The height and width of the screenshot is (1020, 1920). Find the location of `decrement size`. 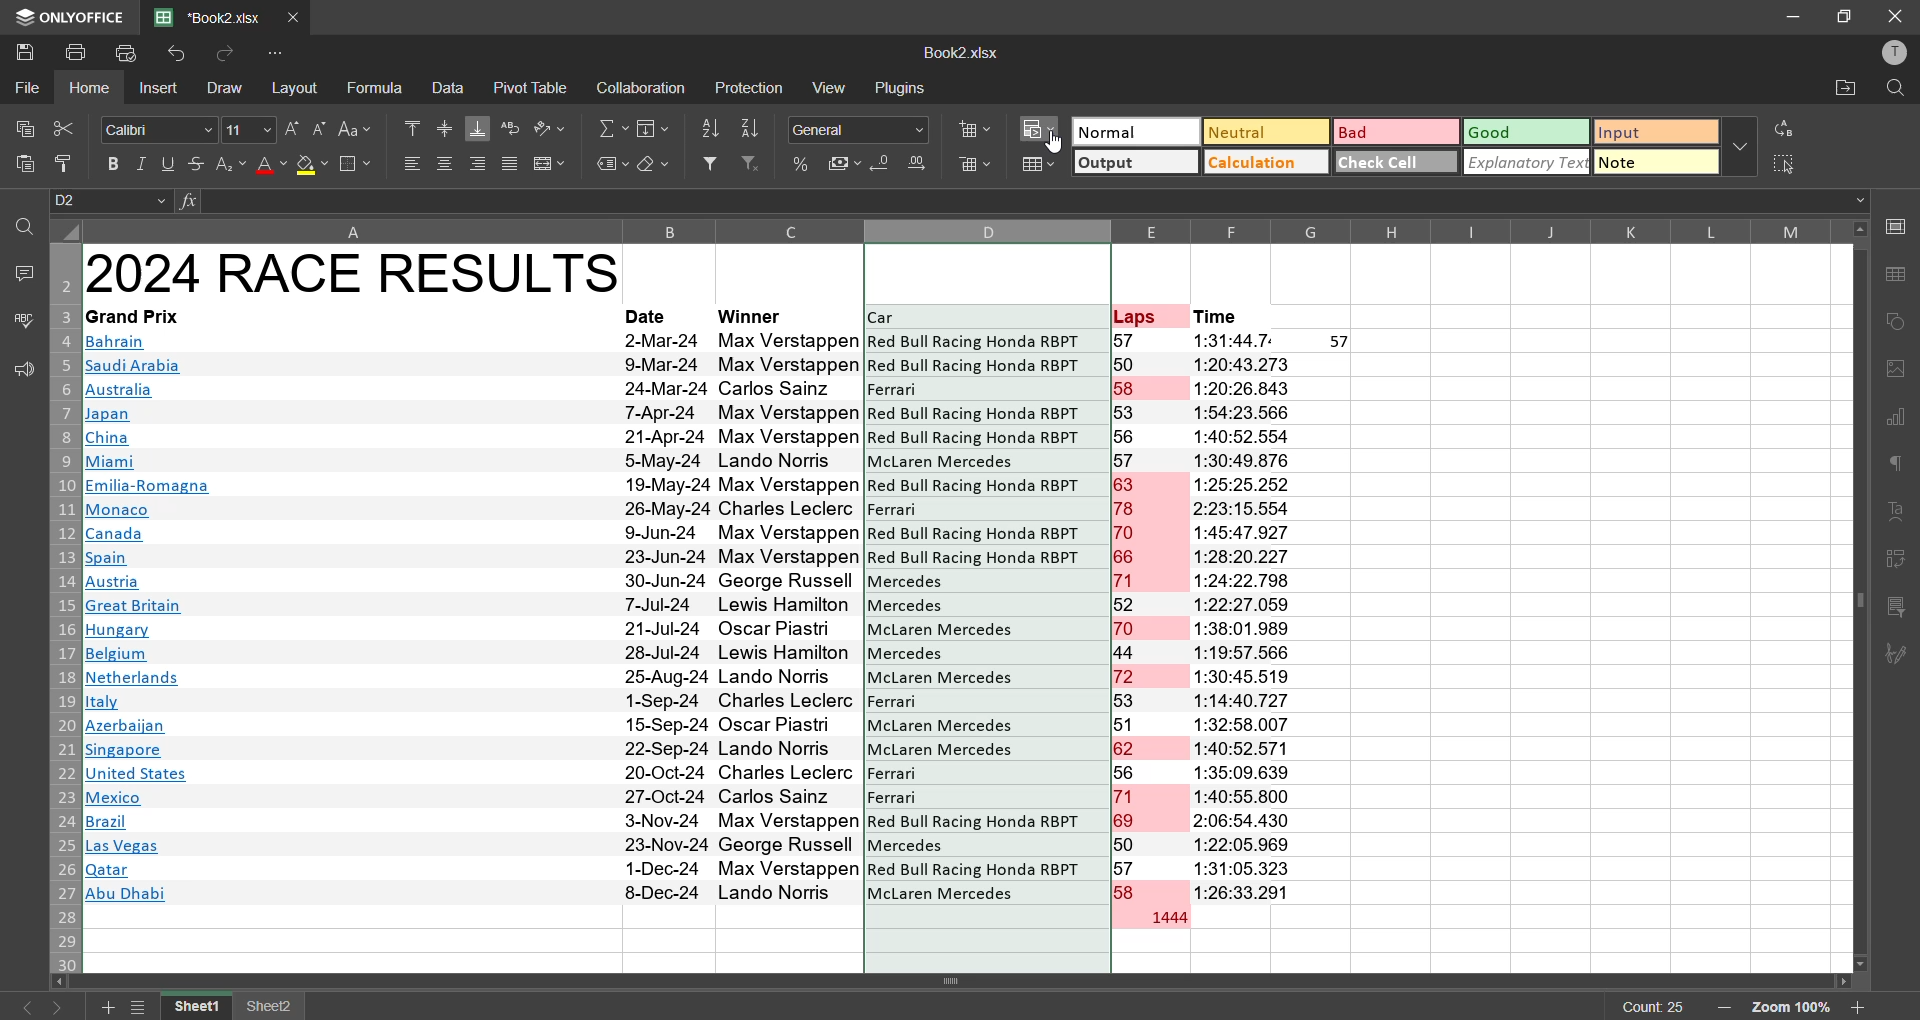

decrement size is located at coordinates (318, 128).